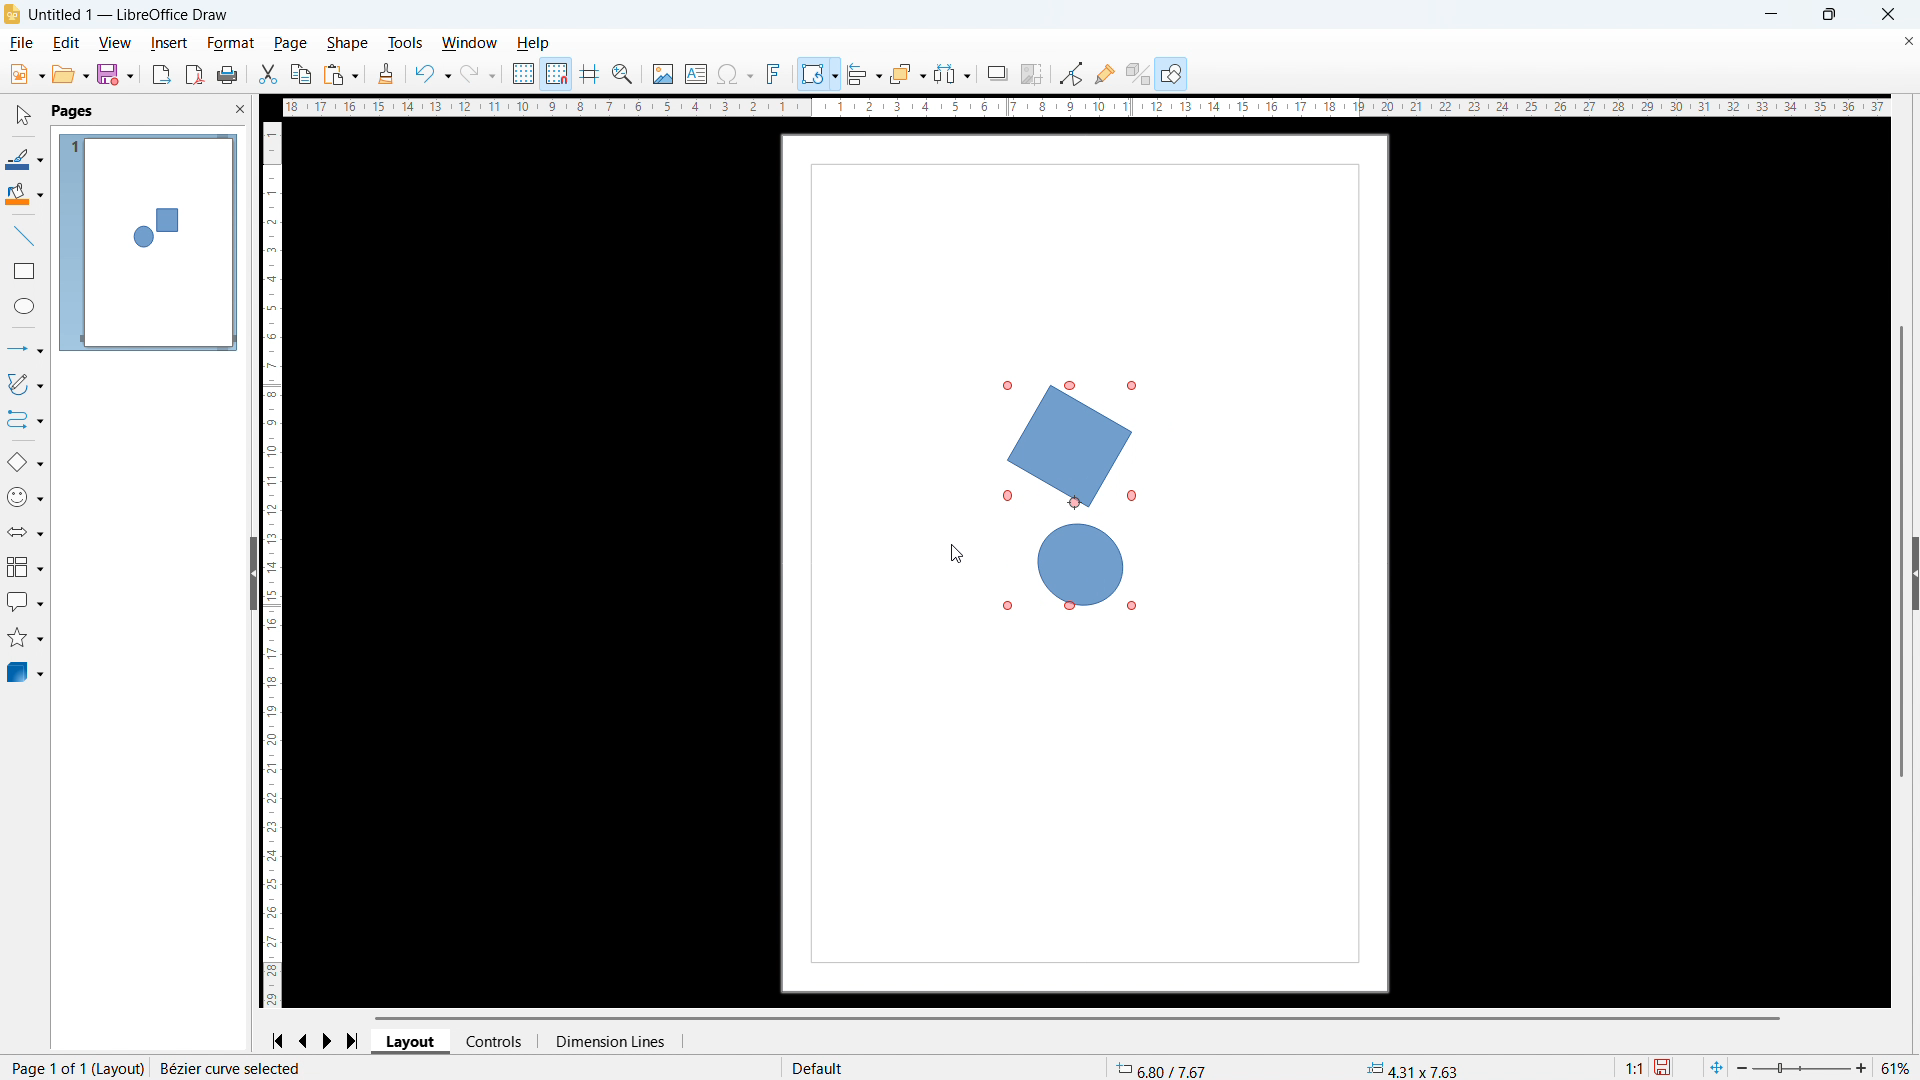 This screenshot has height=1080, width=1920. Describe the element at coordinates (290, 43) in the screenshot. I see `page ` at that location.